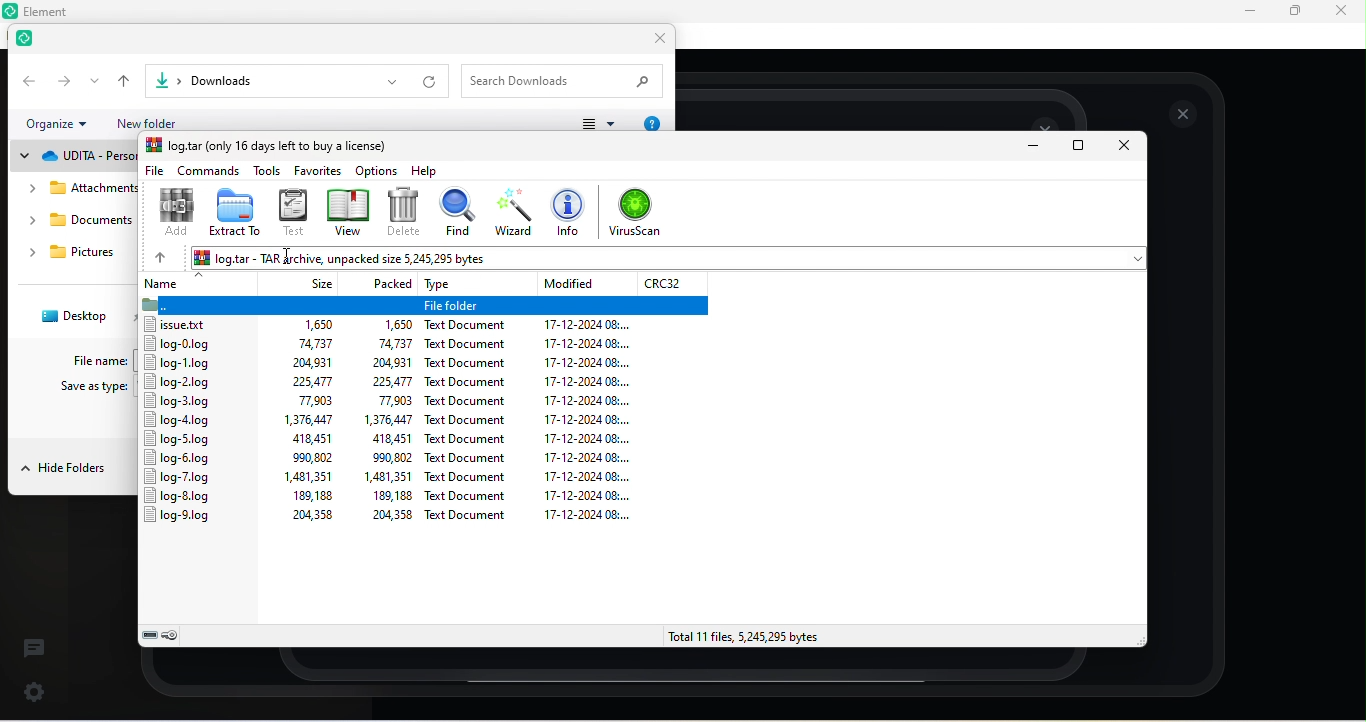 Image resolution: width=1366 pixels, height=722 pixels. I want to click on log-0.log, so click(178, 343).